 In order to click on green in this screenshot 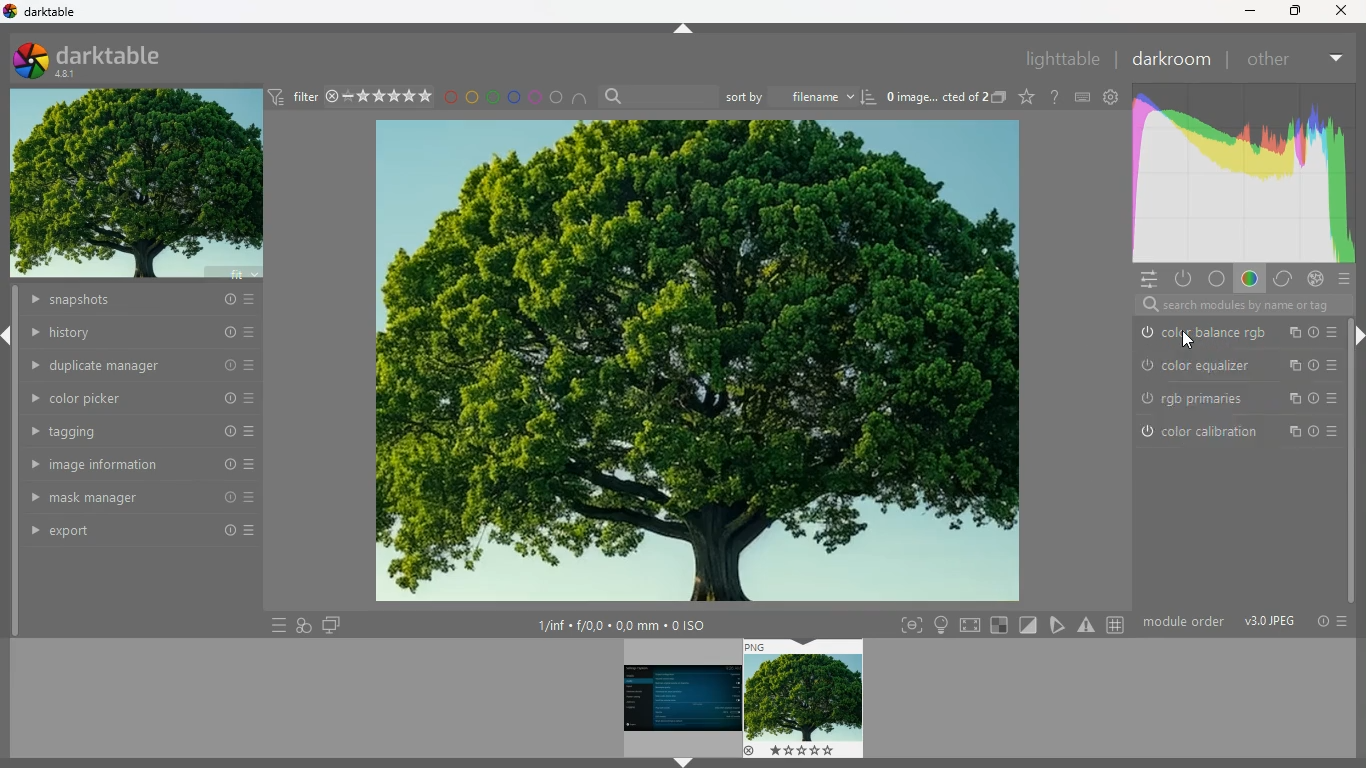, I will do `click(493, 97)`.